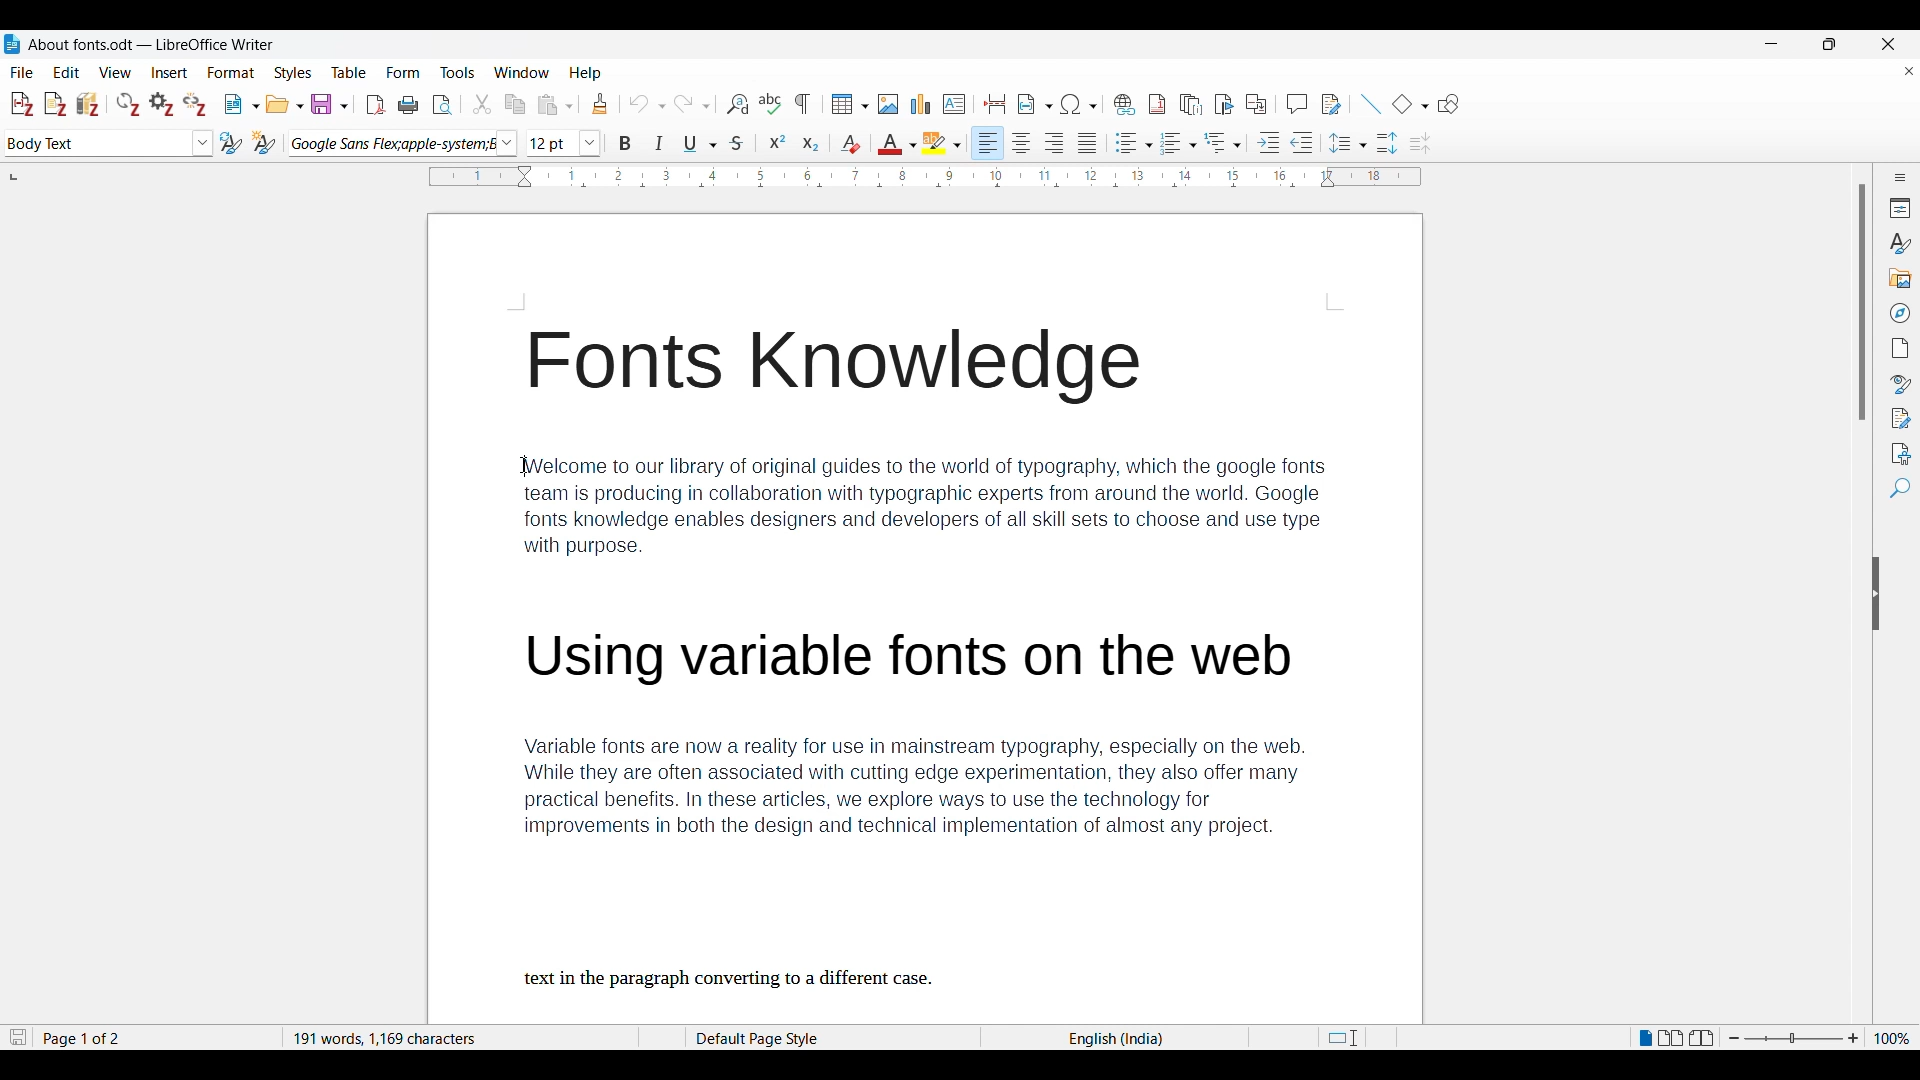 The image size is (1920, 1080). What do you see at coordinates (839, 366) in the screenshot?
I see `Fonts Knowledge` at bounding box center [839, 366].